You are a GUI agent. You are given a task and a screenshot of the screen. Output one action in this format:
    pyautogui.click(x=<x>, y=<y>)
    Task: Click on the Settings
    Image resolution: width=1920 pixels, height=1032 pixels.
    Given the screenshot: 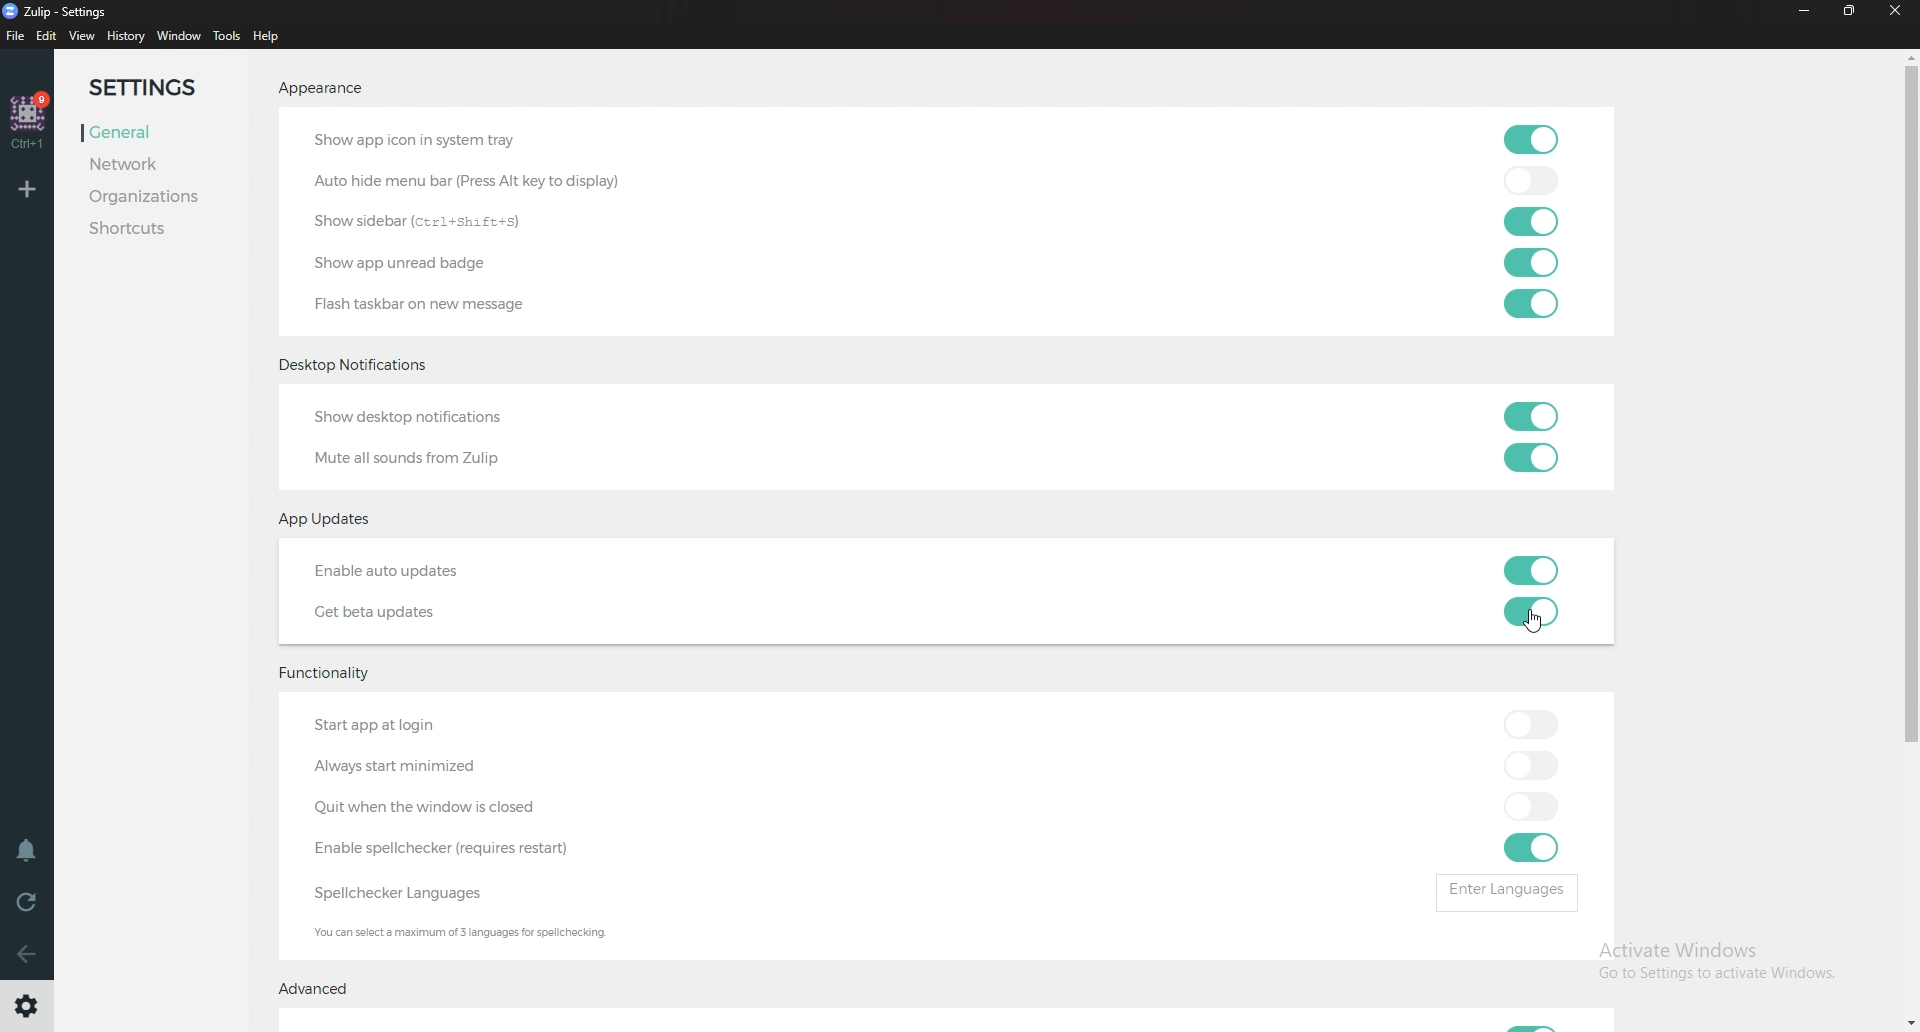 What is the action you would take?
    pyautogui.click(x=24, y=1009)
    